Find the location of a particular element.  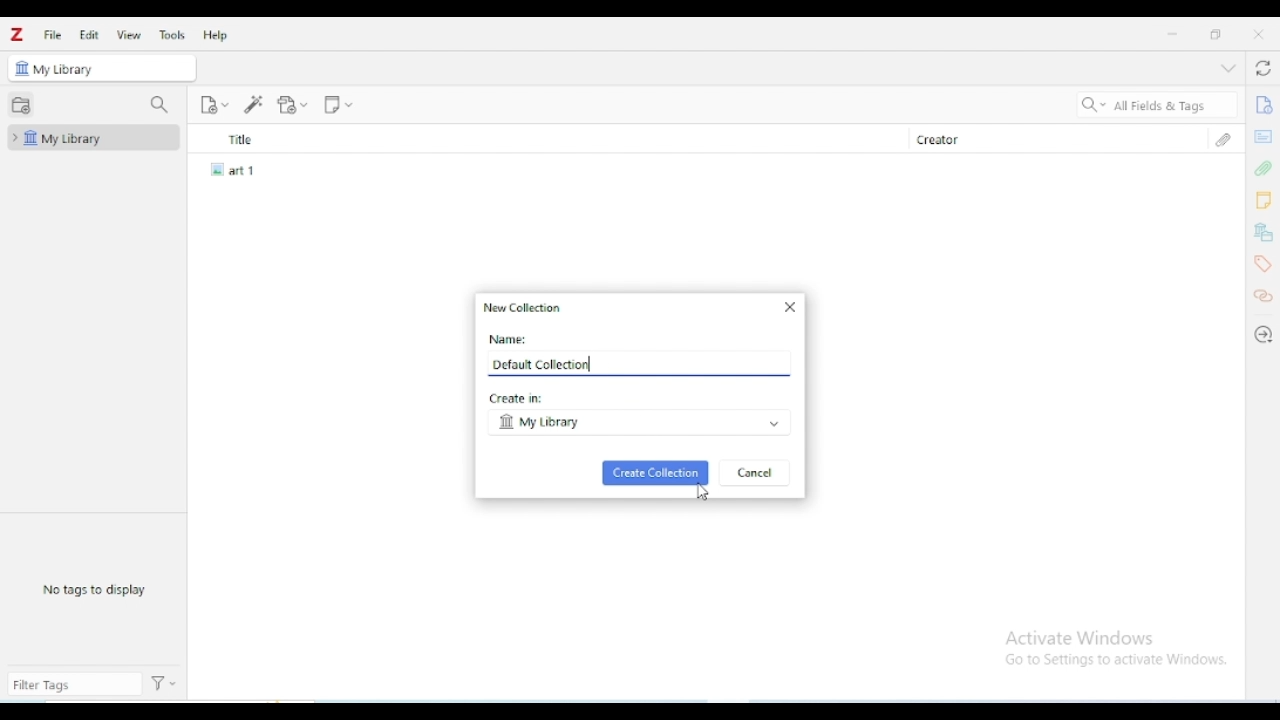

filter collections is located at coordinates (160, 104).